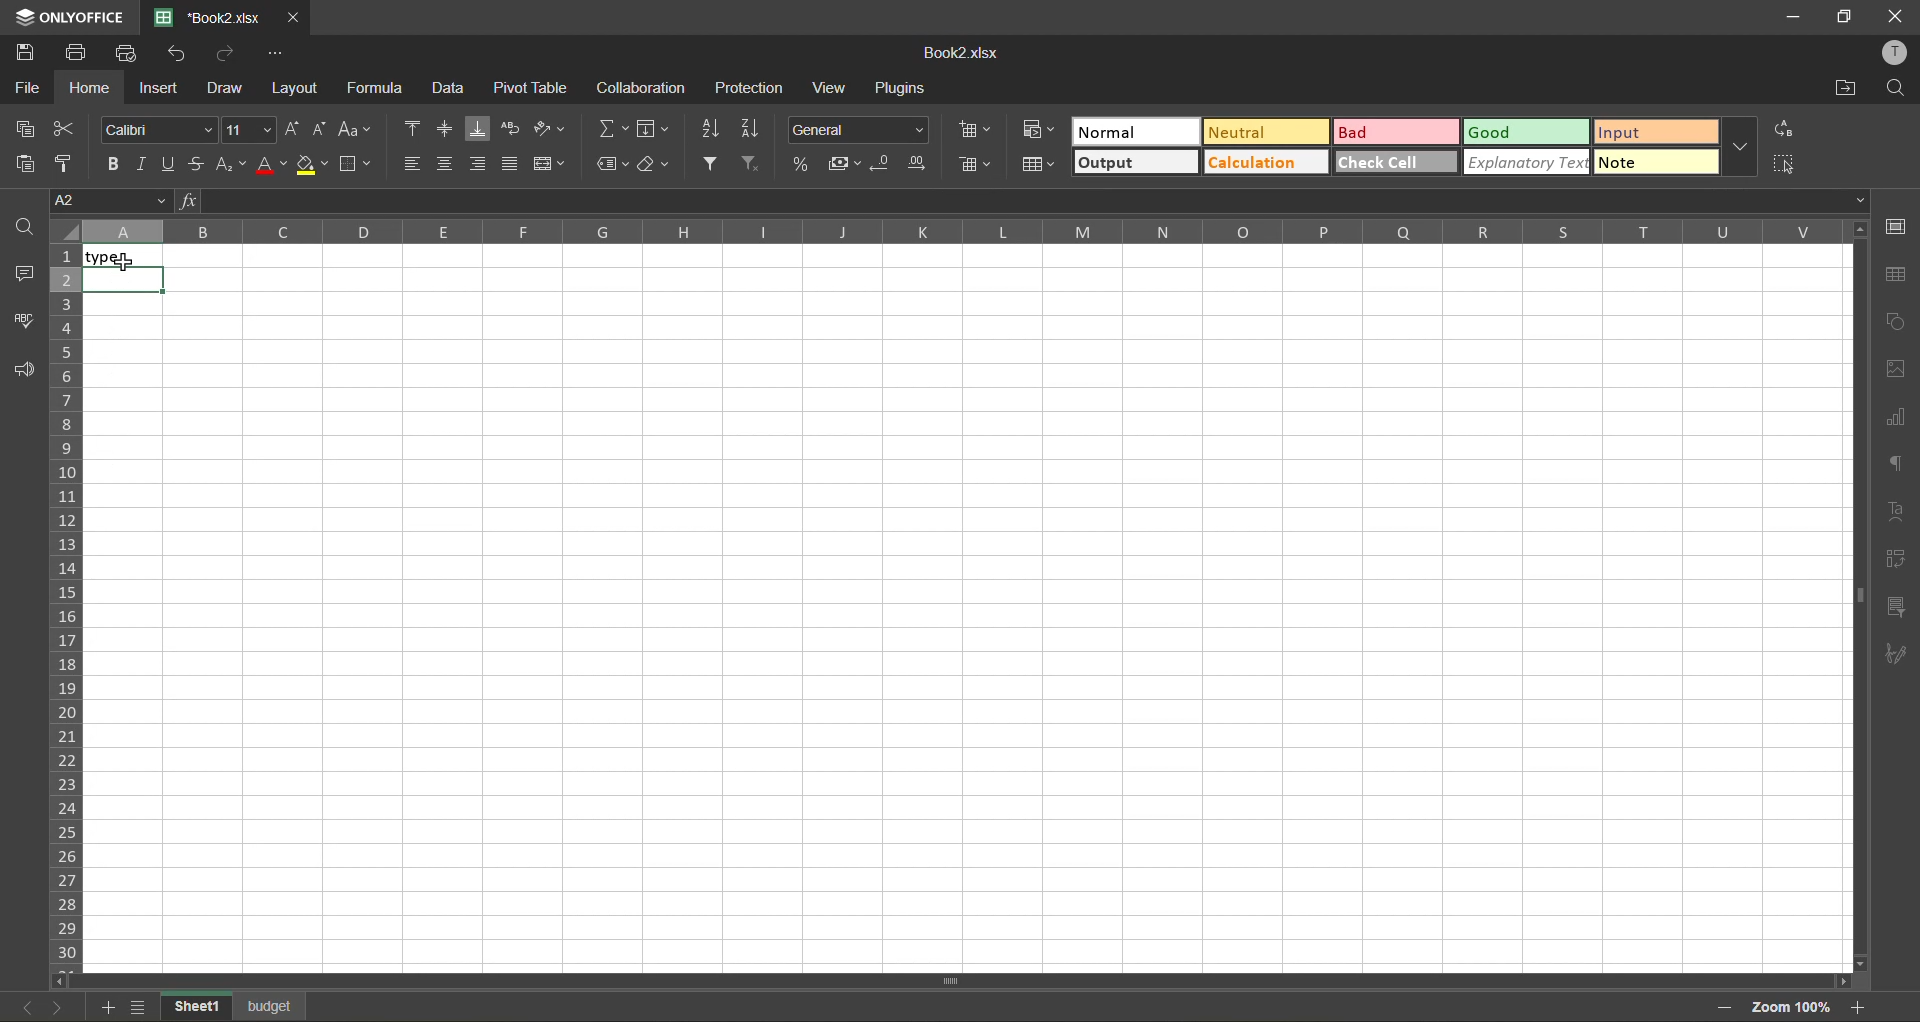 The height and width of the screenshot is (1022, 1920). I want to click on slicer, so click(1898, 608).